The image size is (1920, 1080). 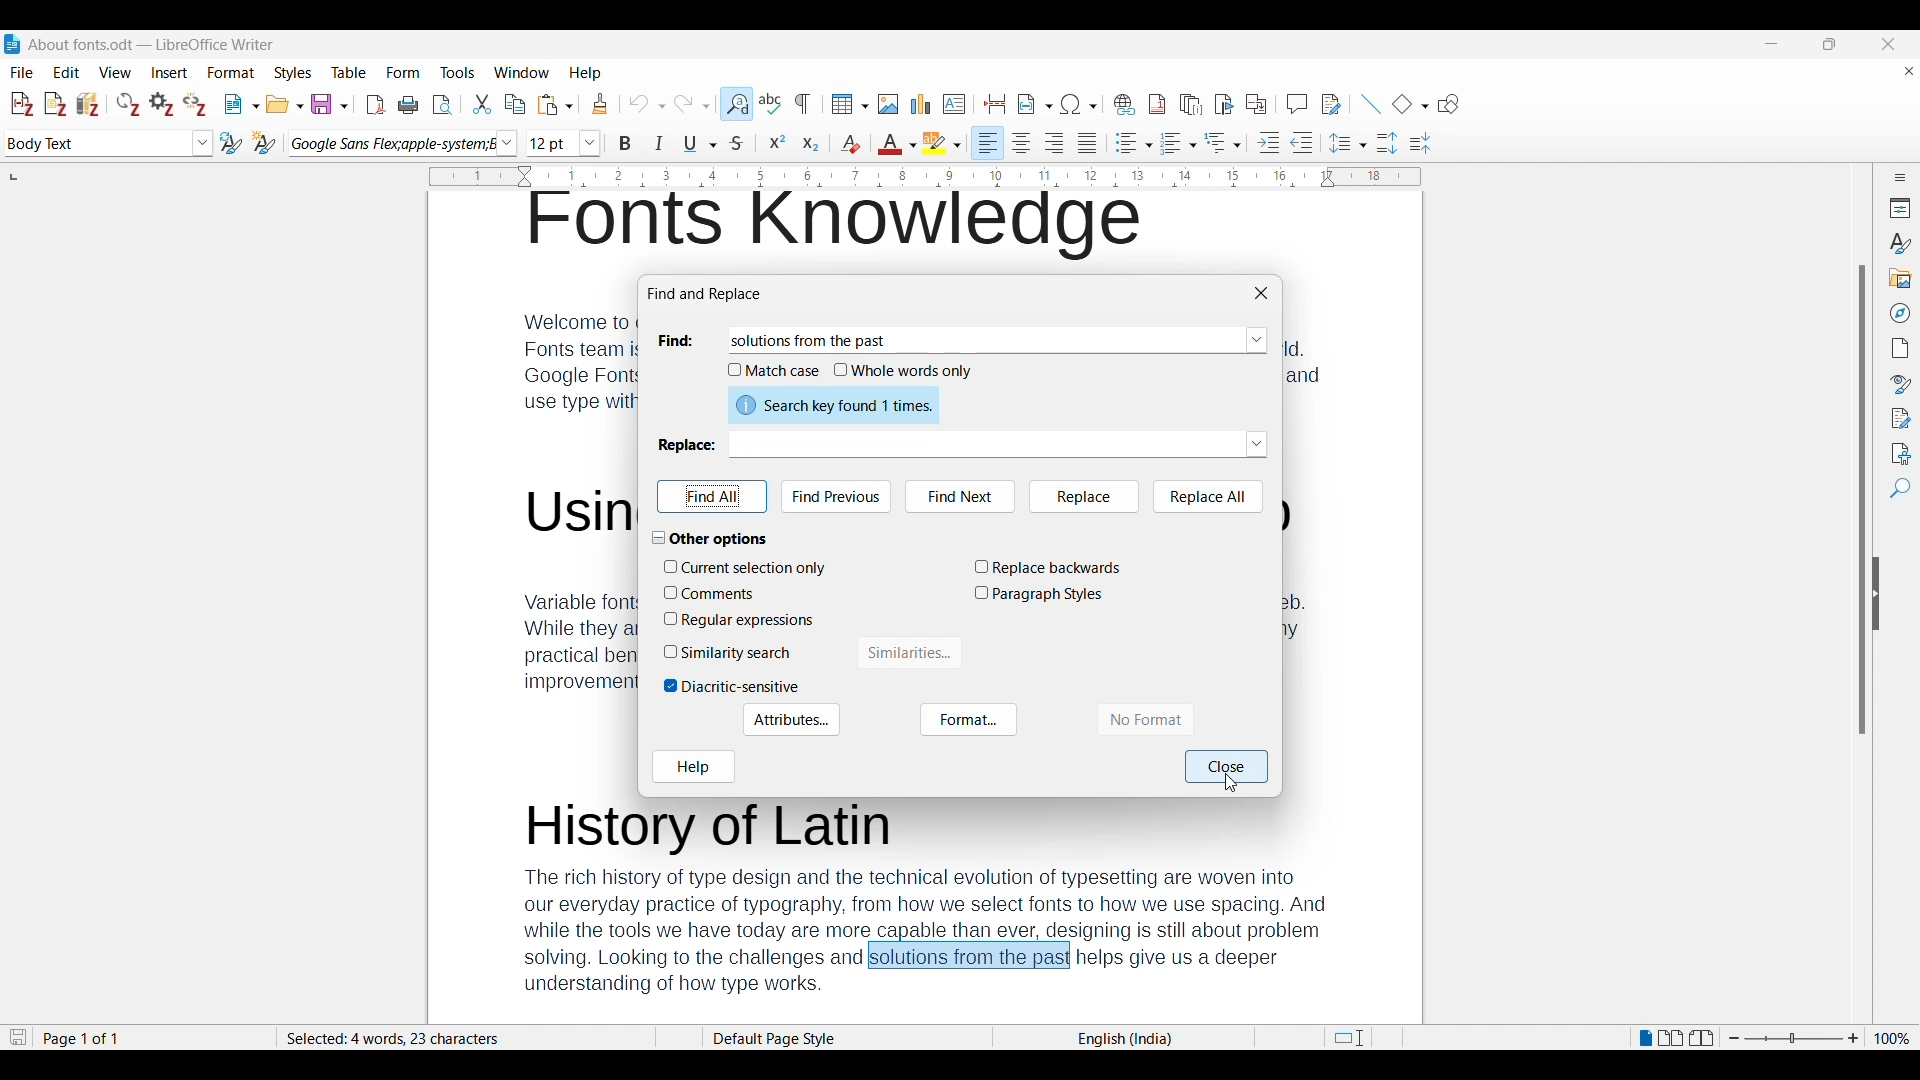 I want to click on Collapse Other options section, so click(x=718, y=539).